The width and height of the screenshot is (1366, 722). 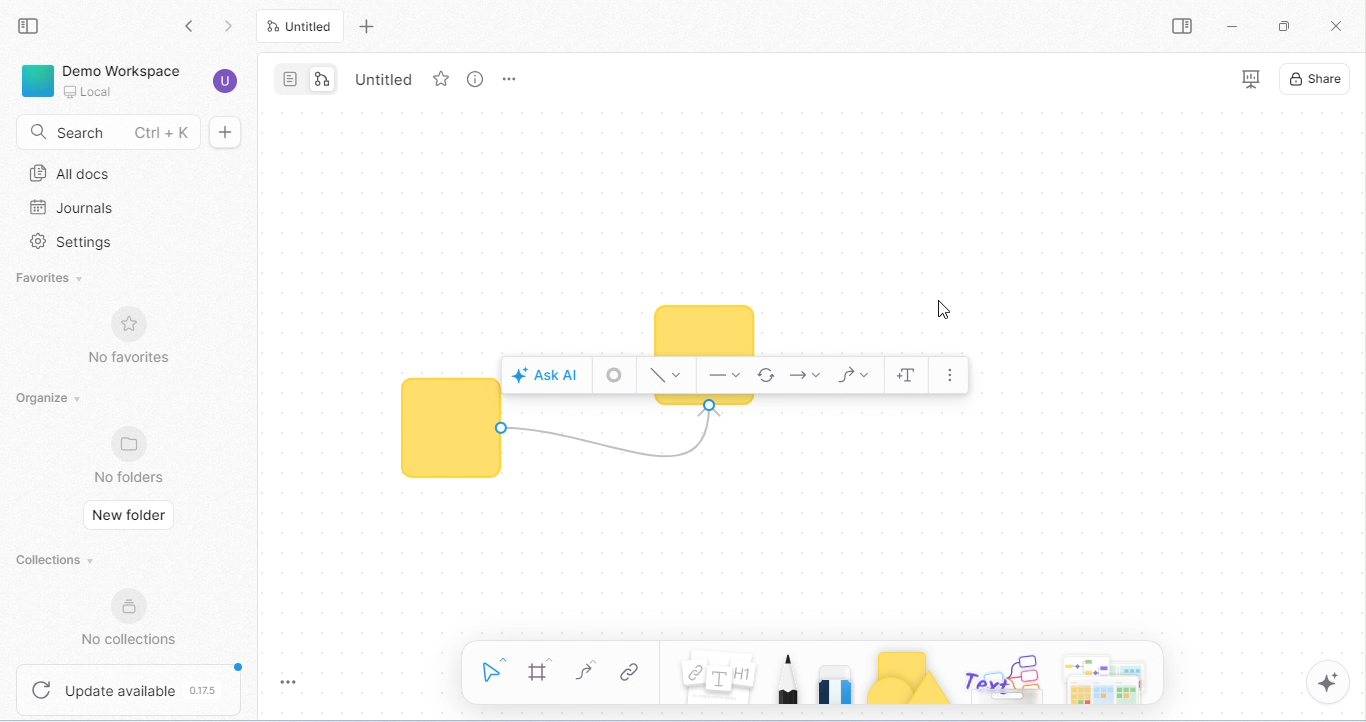 I want to click on connector shape, so click(x=856, y=375).